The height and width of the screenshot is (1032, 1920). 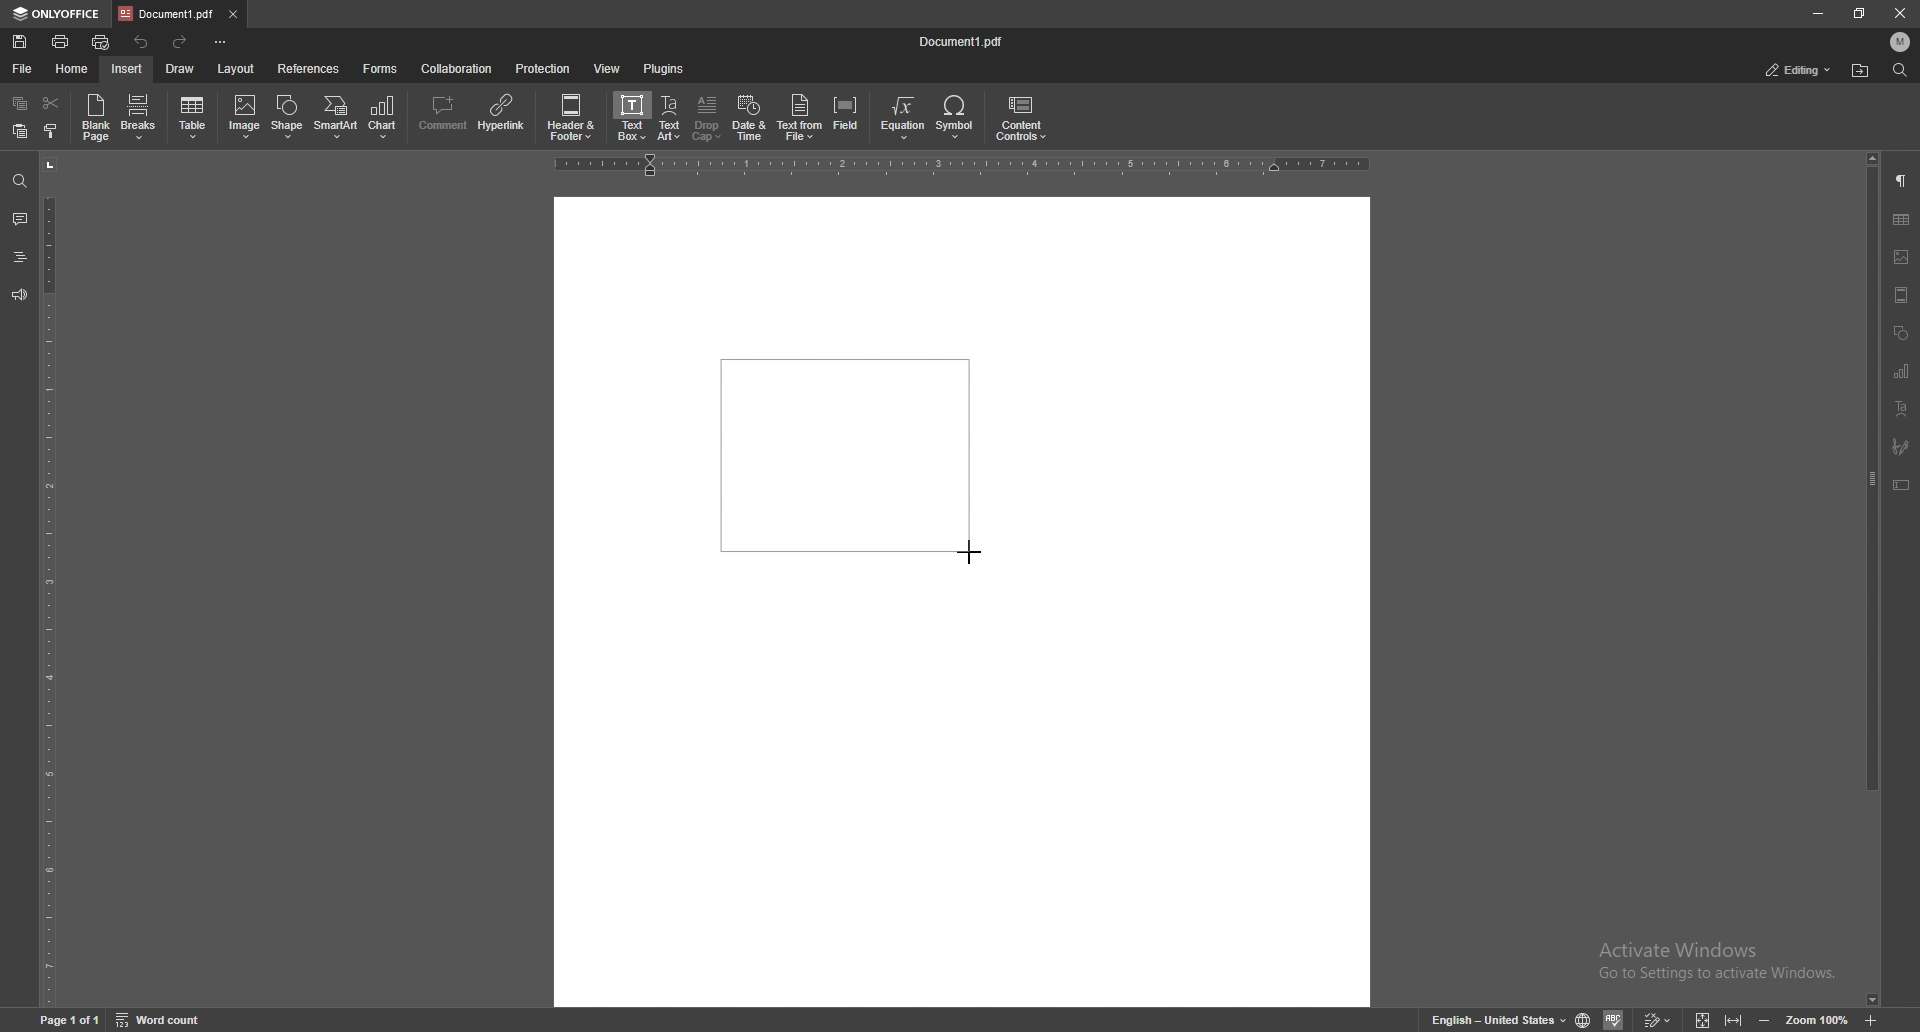 I want to click on drop cap, so click(x=707, y=117).